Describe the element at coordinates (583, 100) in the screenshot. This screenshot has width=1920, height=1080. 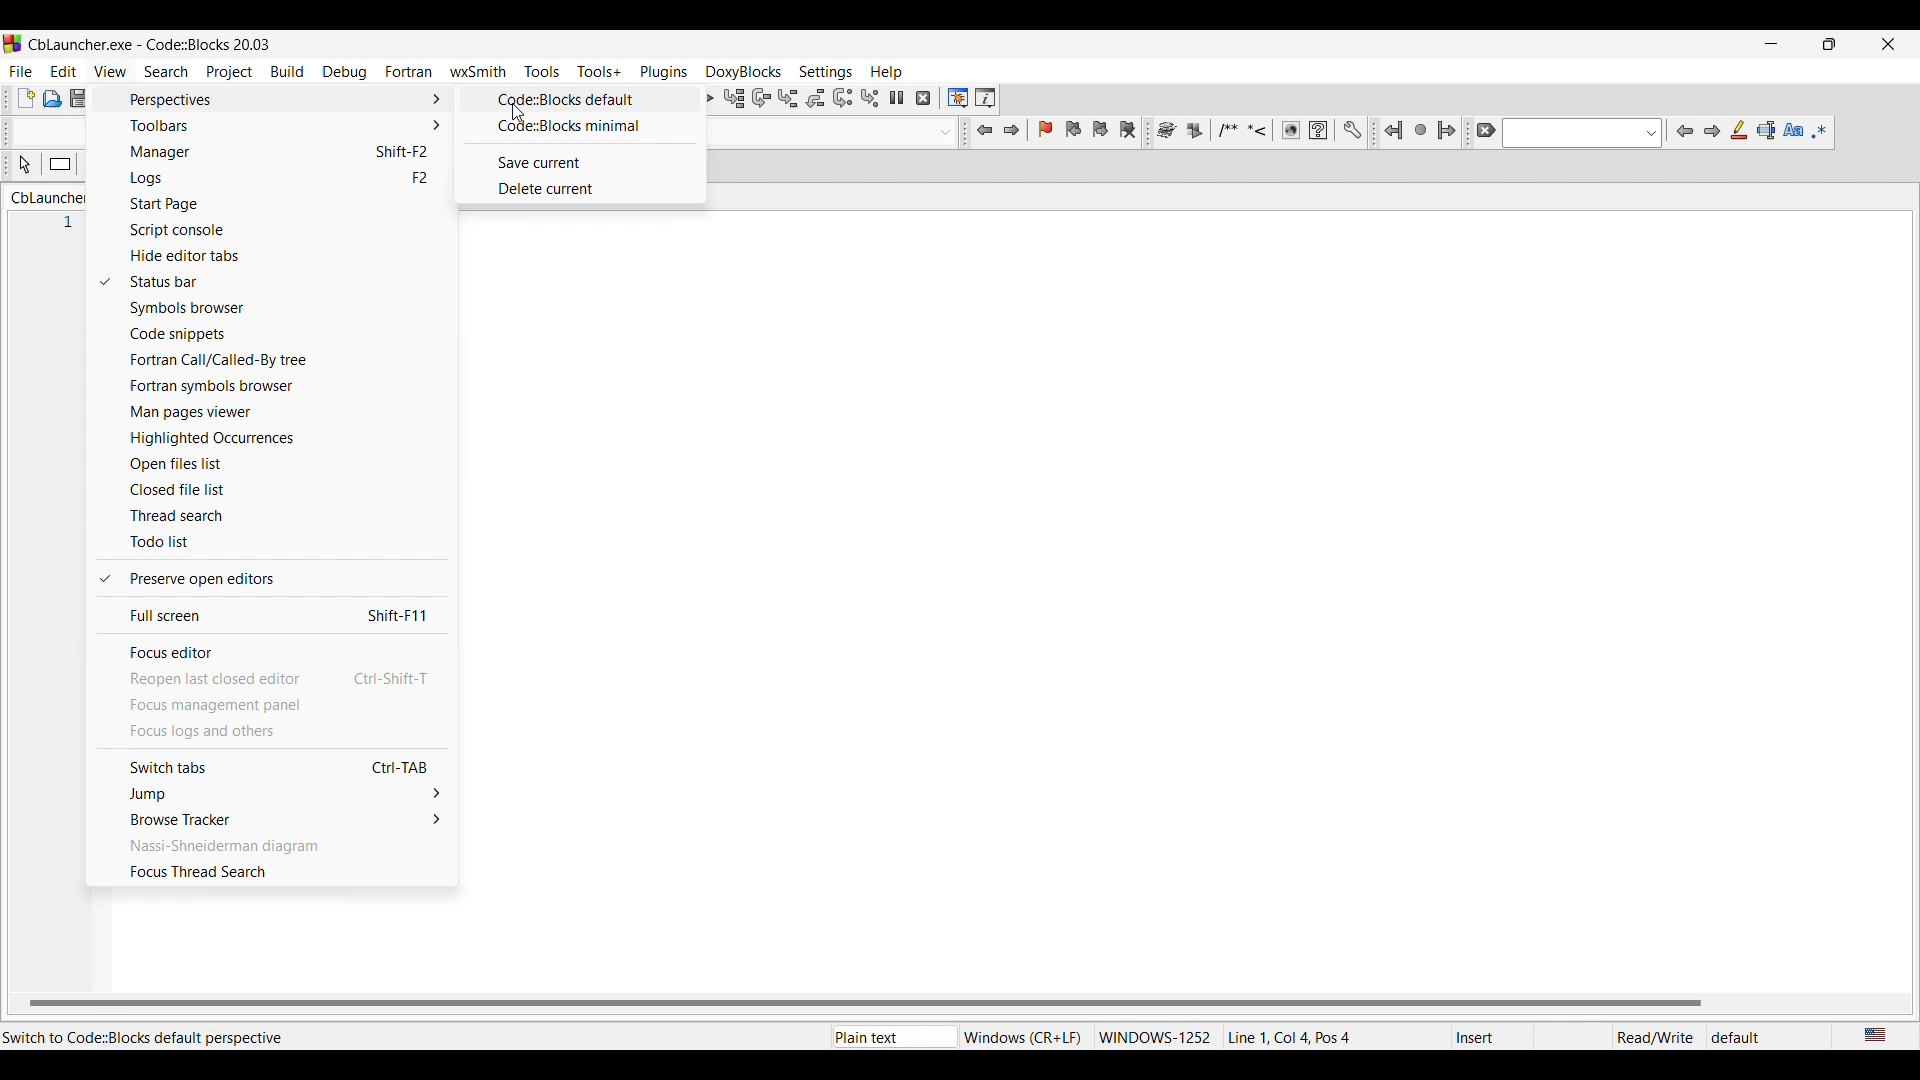
I see `Code::Blocks default` at that location.